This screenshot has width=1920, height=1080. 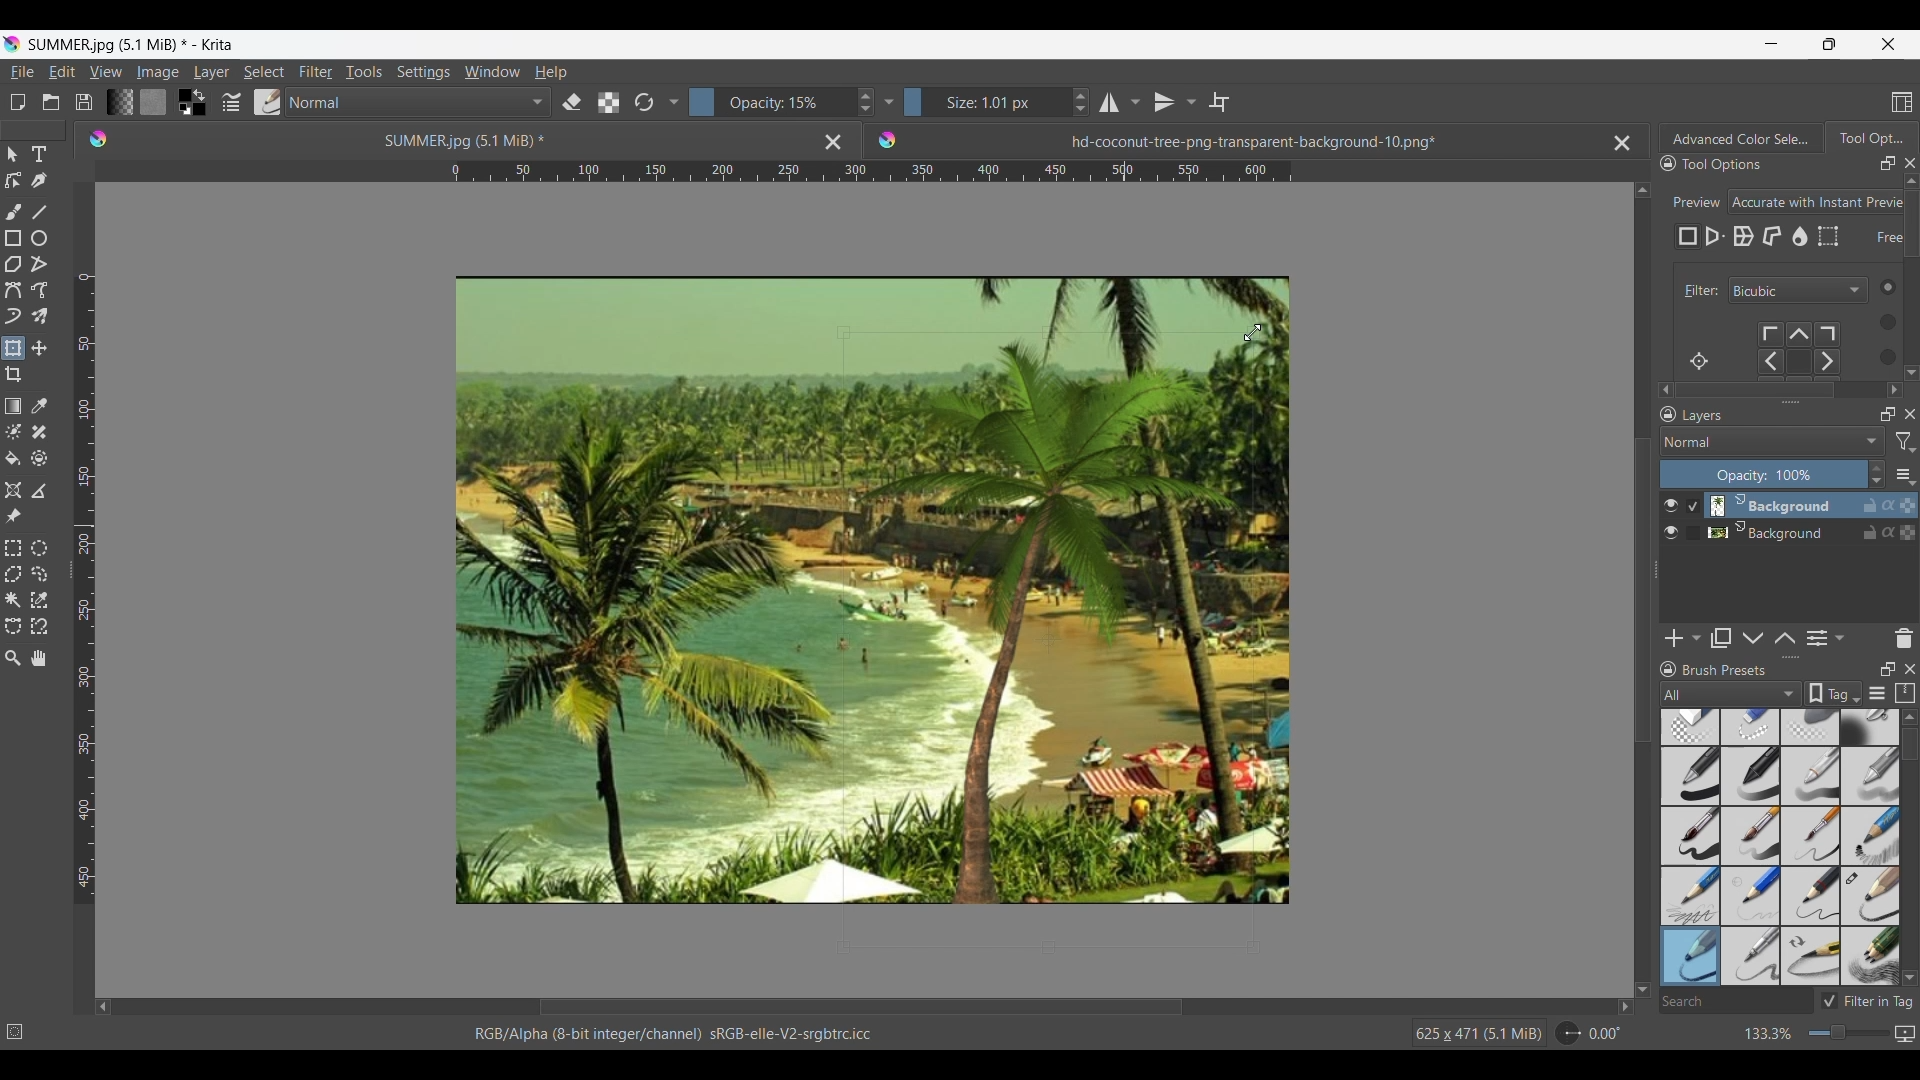 I want to click on Horizontal scrollbar, so click(x=1782, y=390).